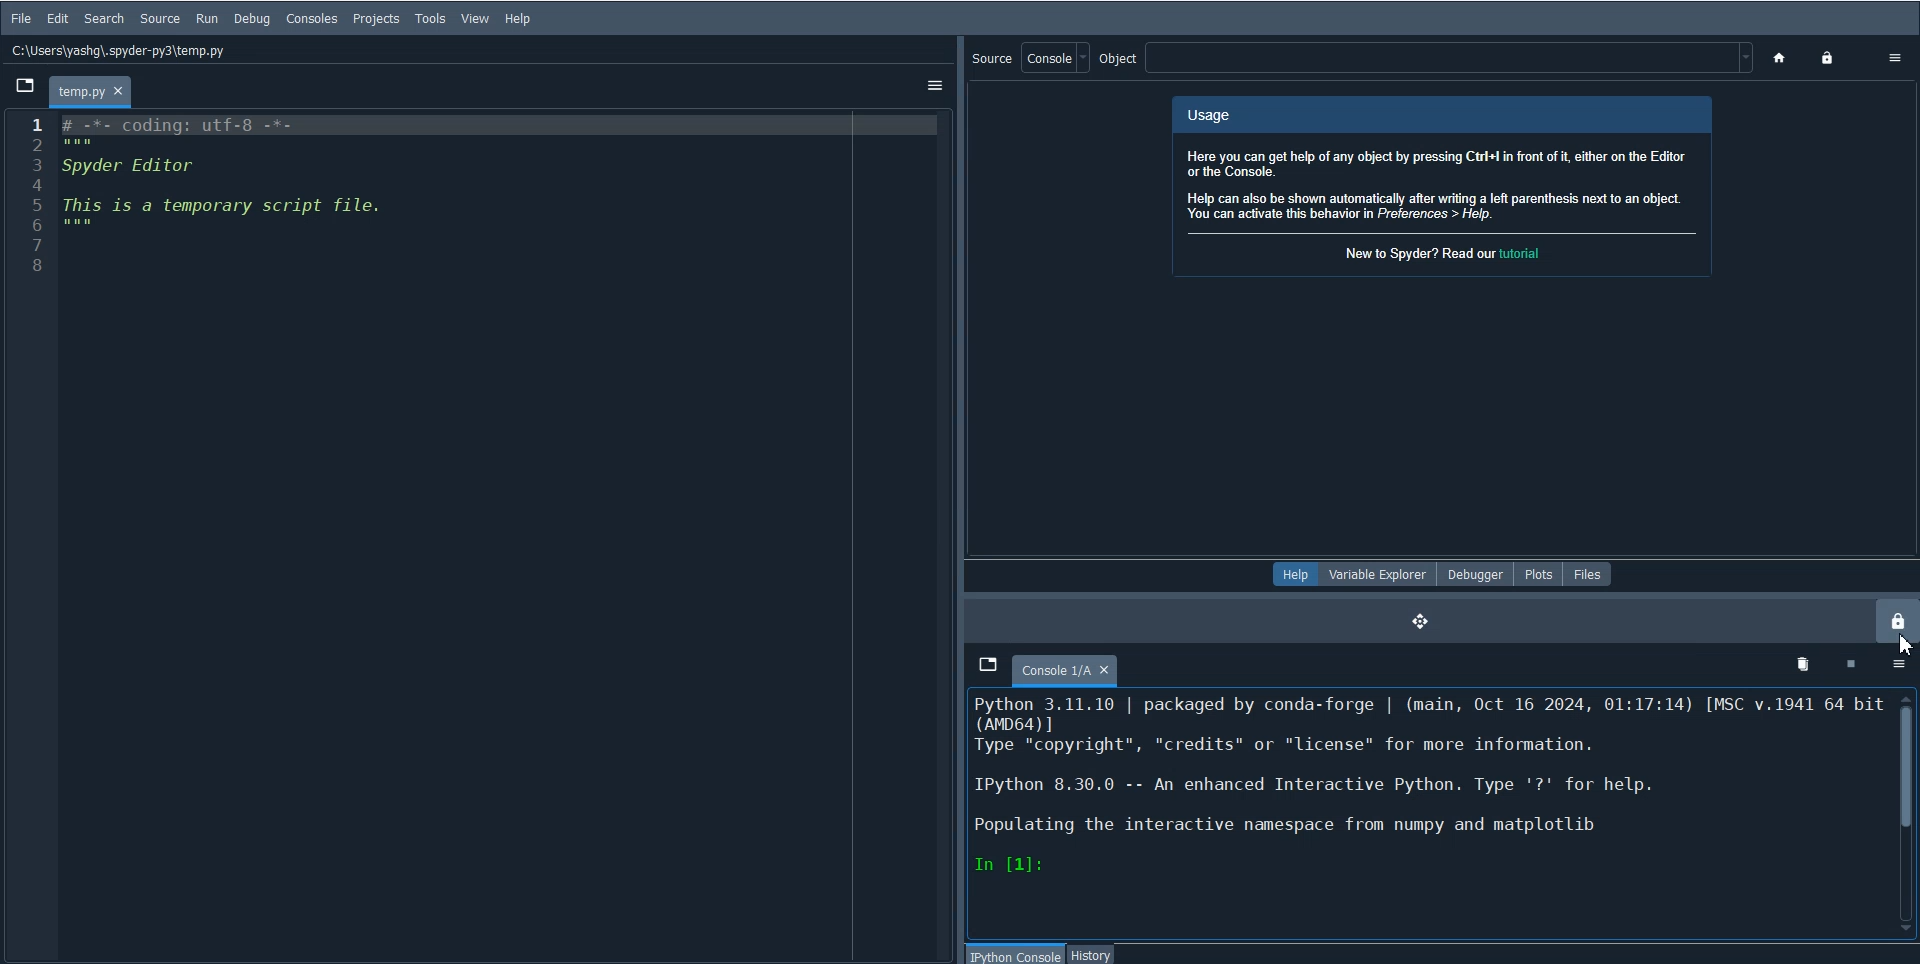  Describe the element at coordinates (1897, 620) in the screenshot. I see `Lock` at that location.